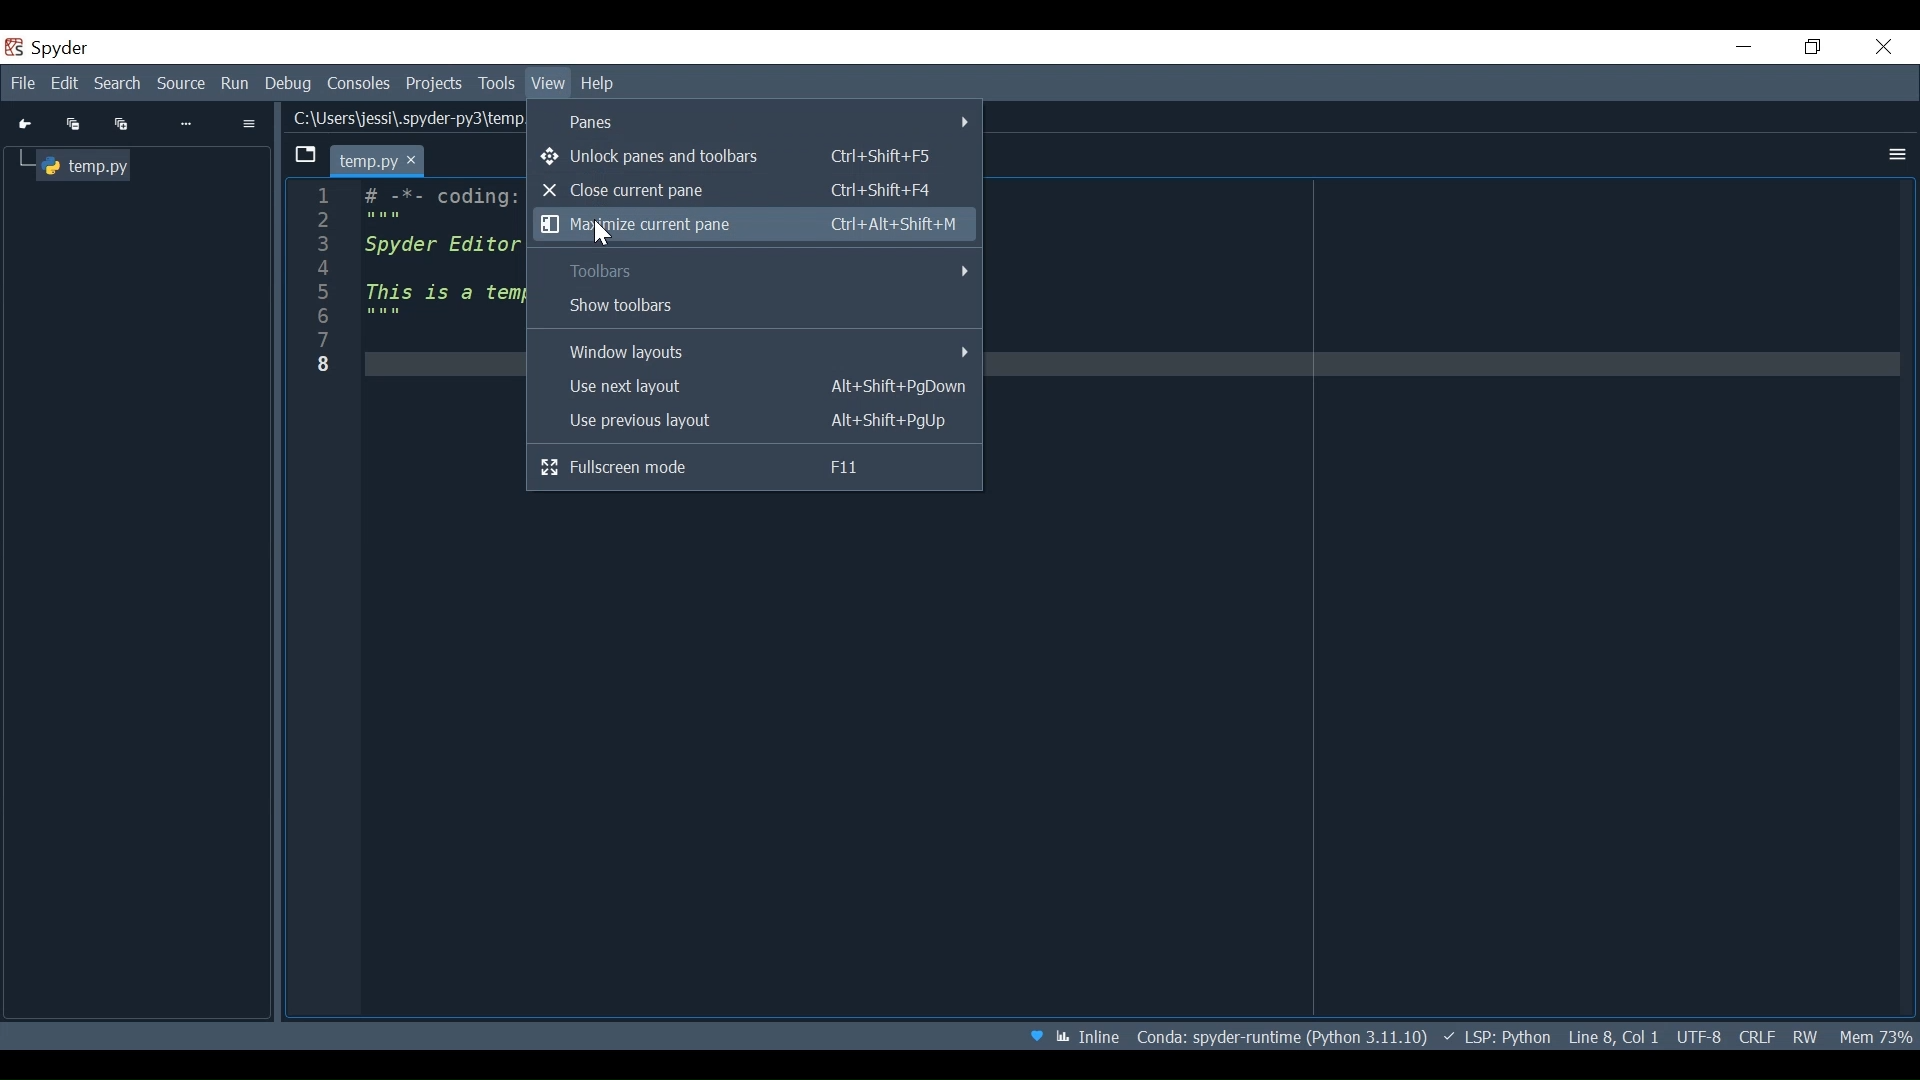 This screenshot has height=1080, width=1920. I want to click on browse tab, so click(306, 151).